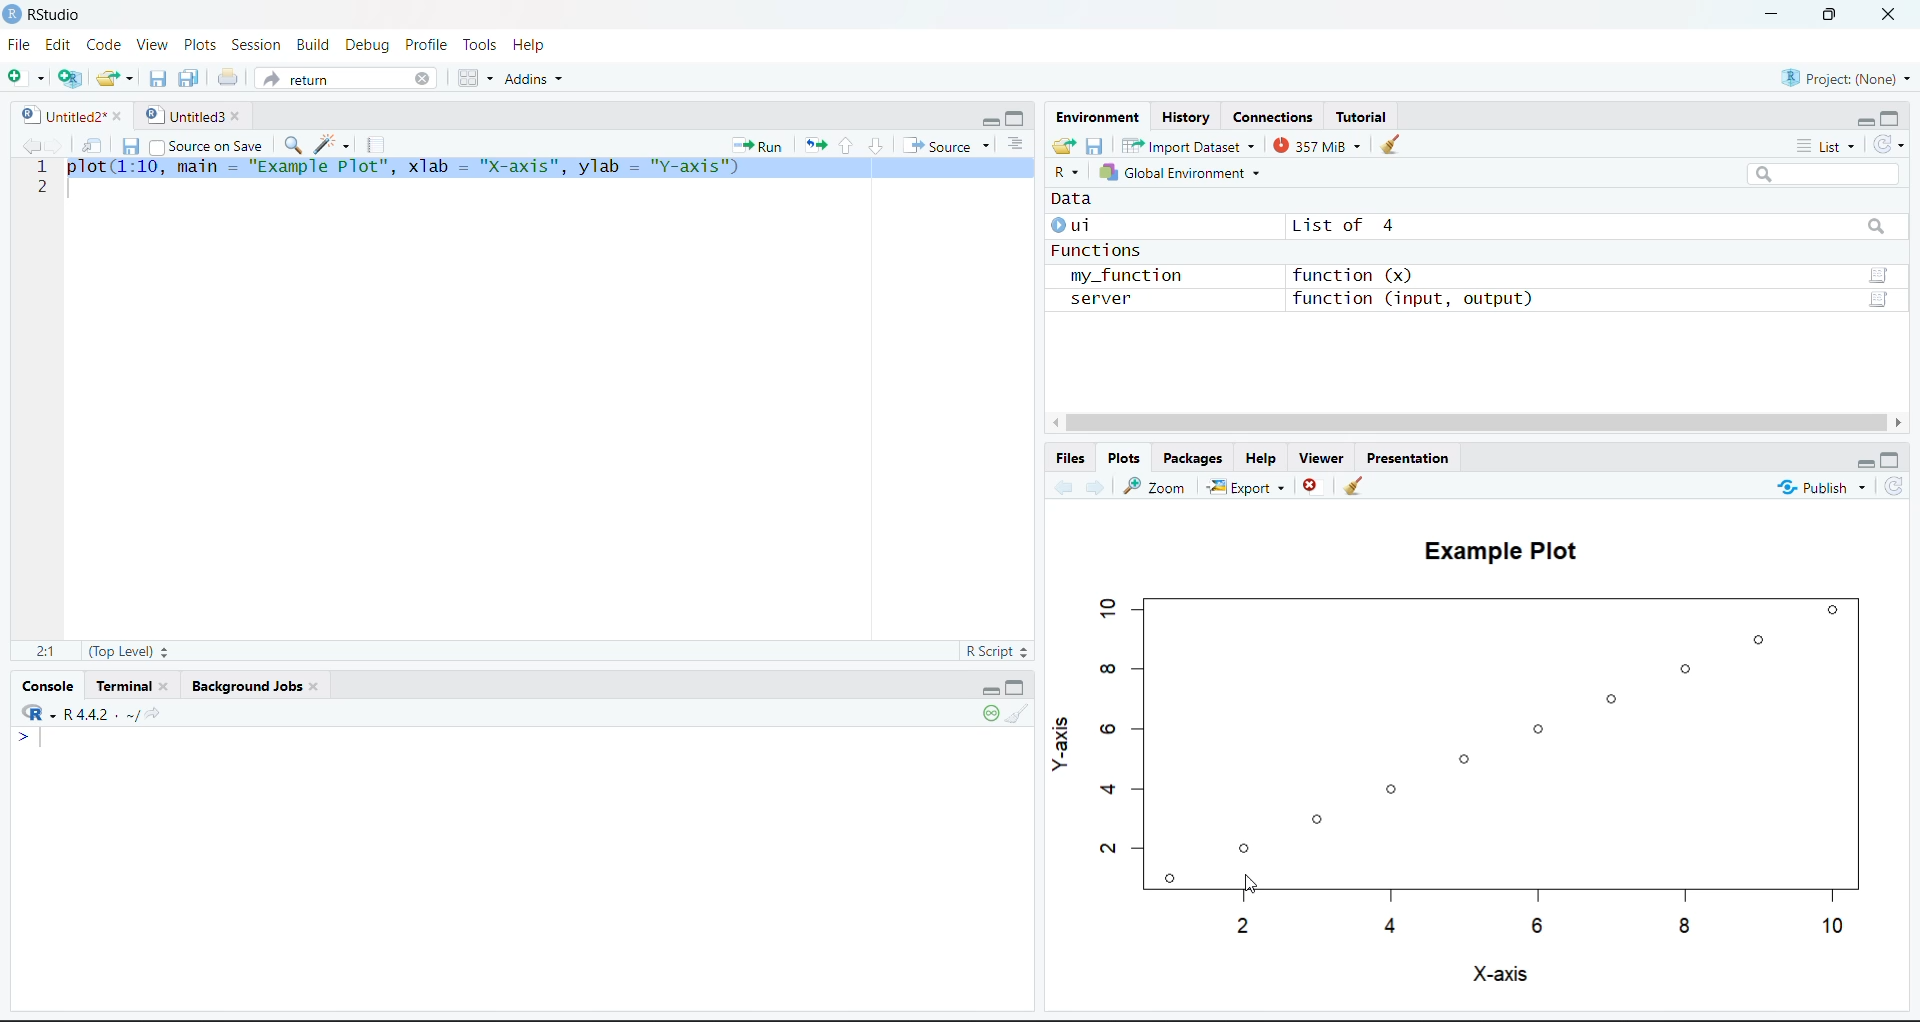 Image resolution: width=1920 pixels, height=1022 pixels. I want to click on Coordinates, so click(1275, 116).